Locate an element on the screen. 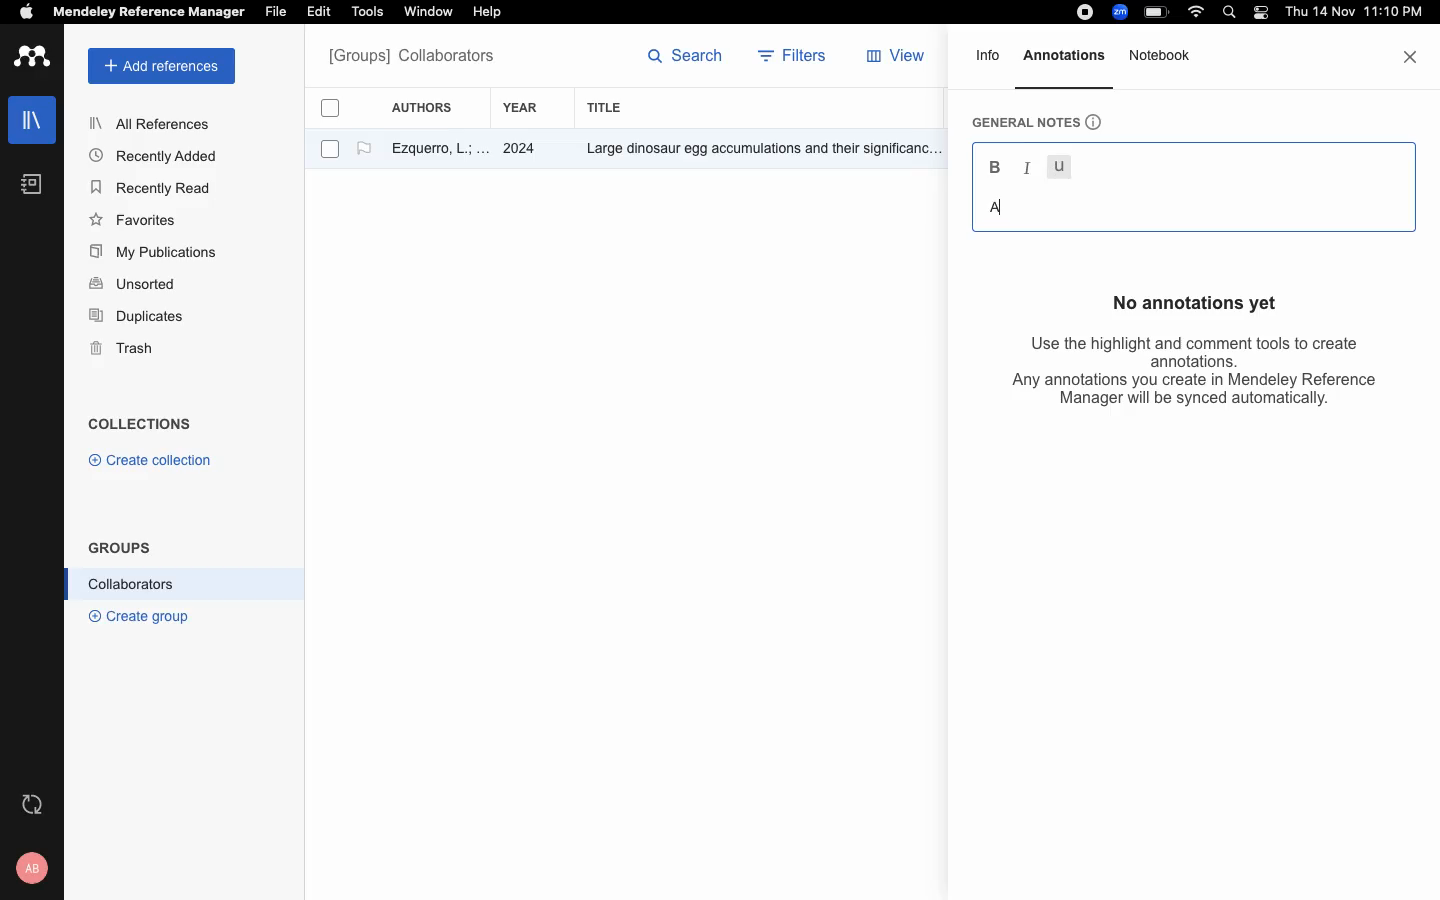  Favorites is located at coordinates (137, 219).